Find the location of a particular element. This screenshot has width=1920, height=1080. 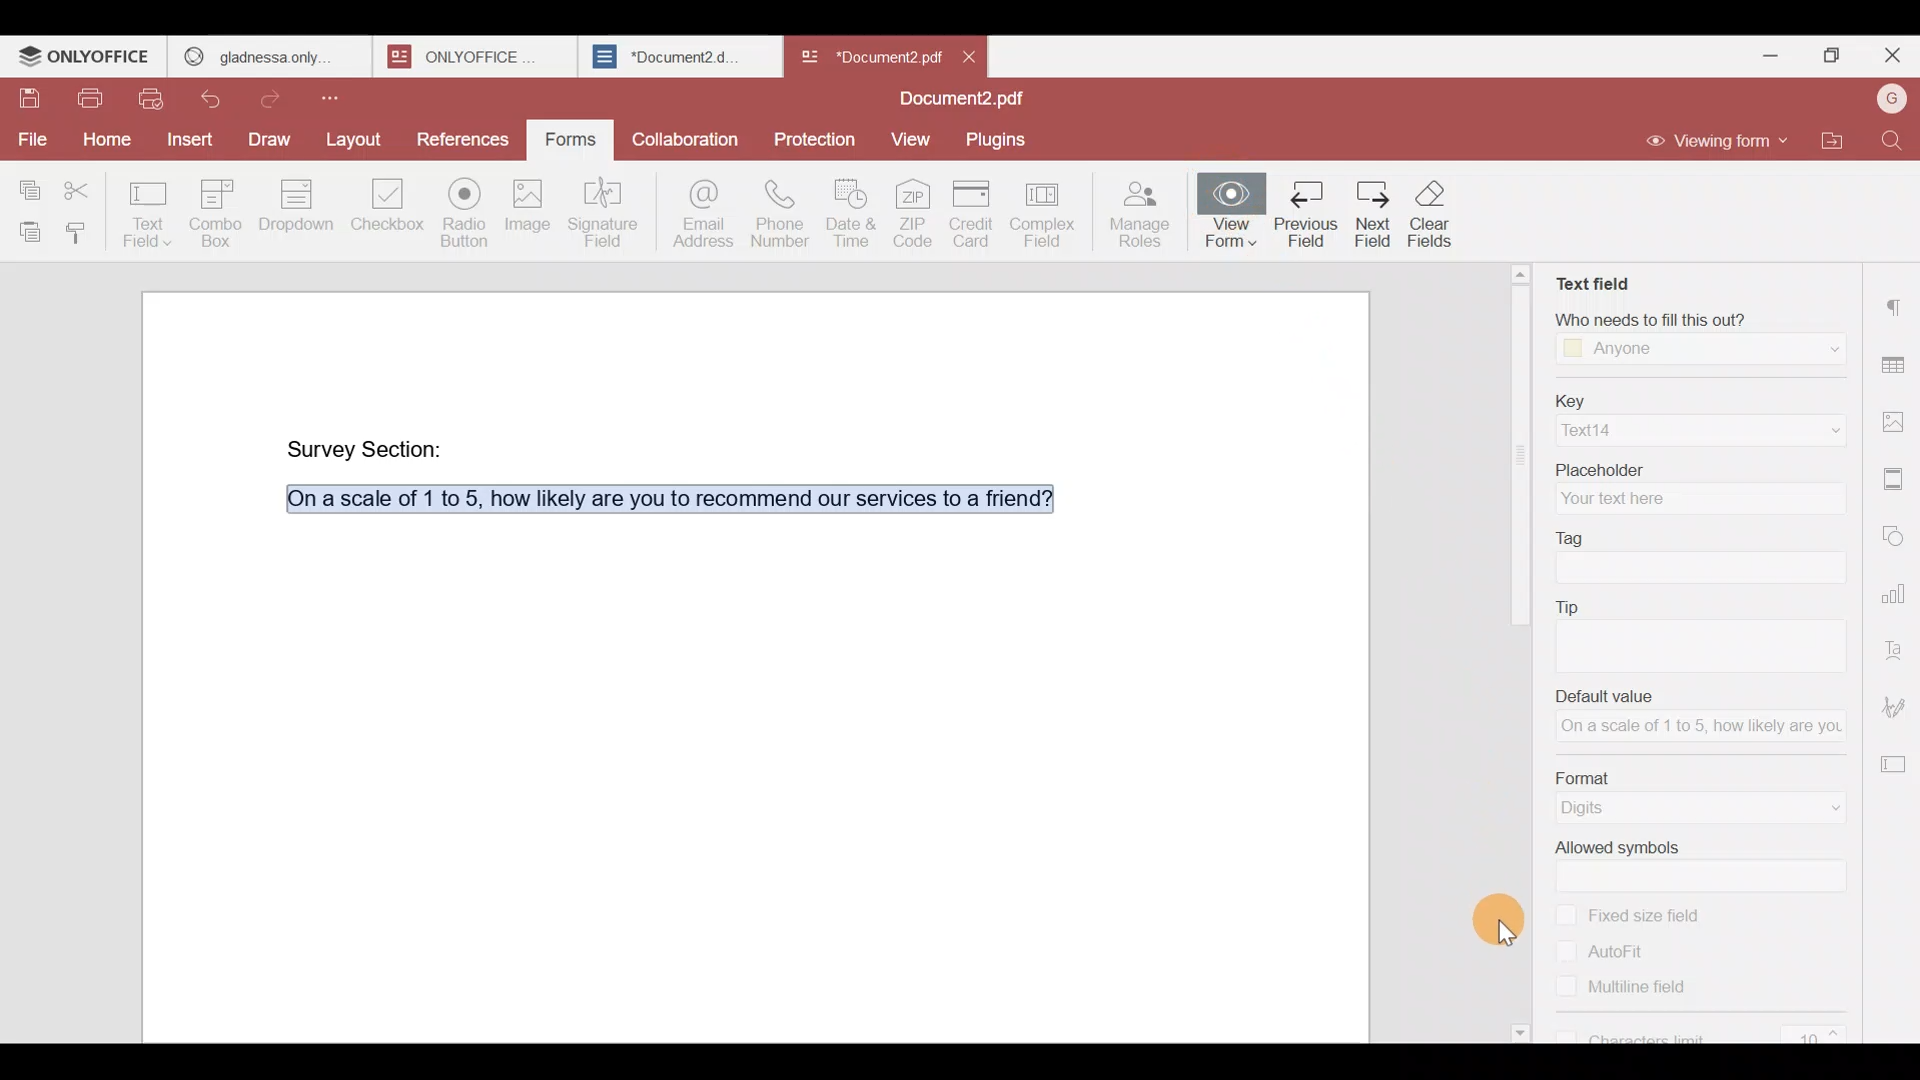

text box is located at coordinates (1707, 876).